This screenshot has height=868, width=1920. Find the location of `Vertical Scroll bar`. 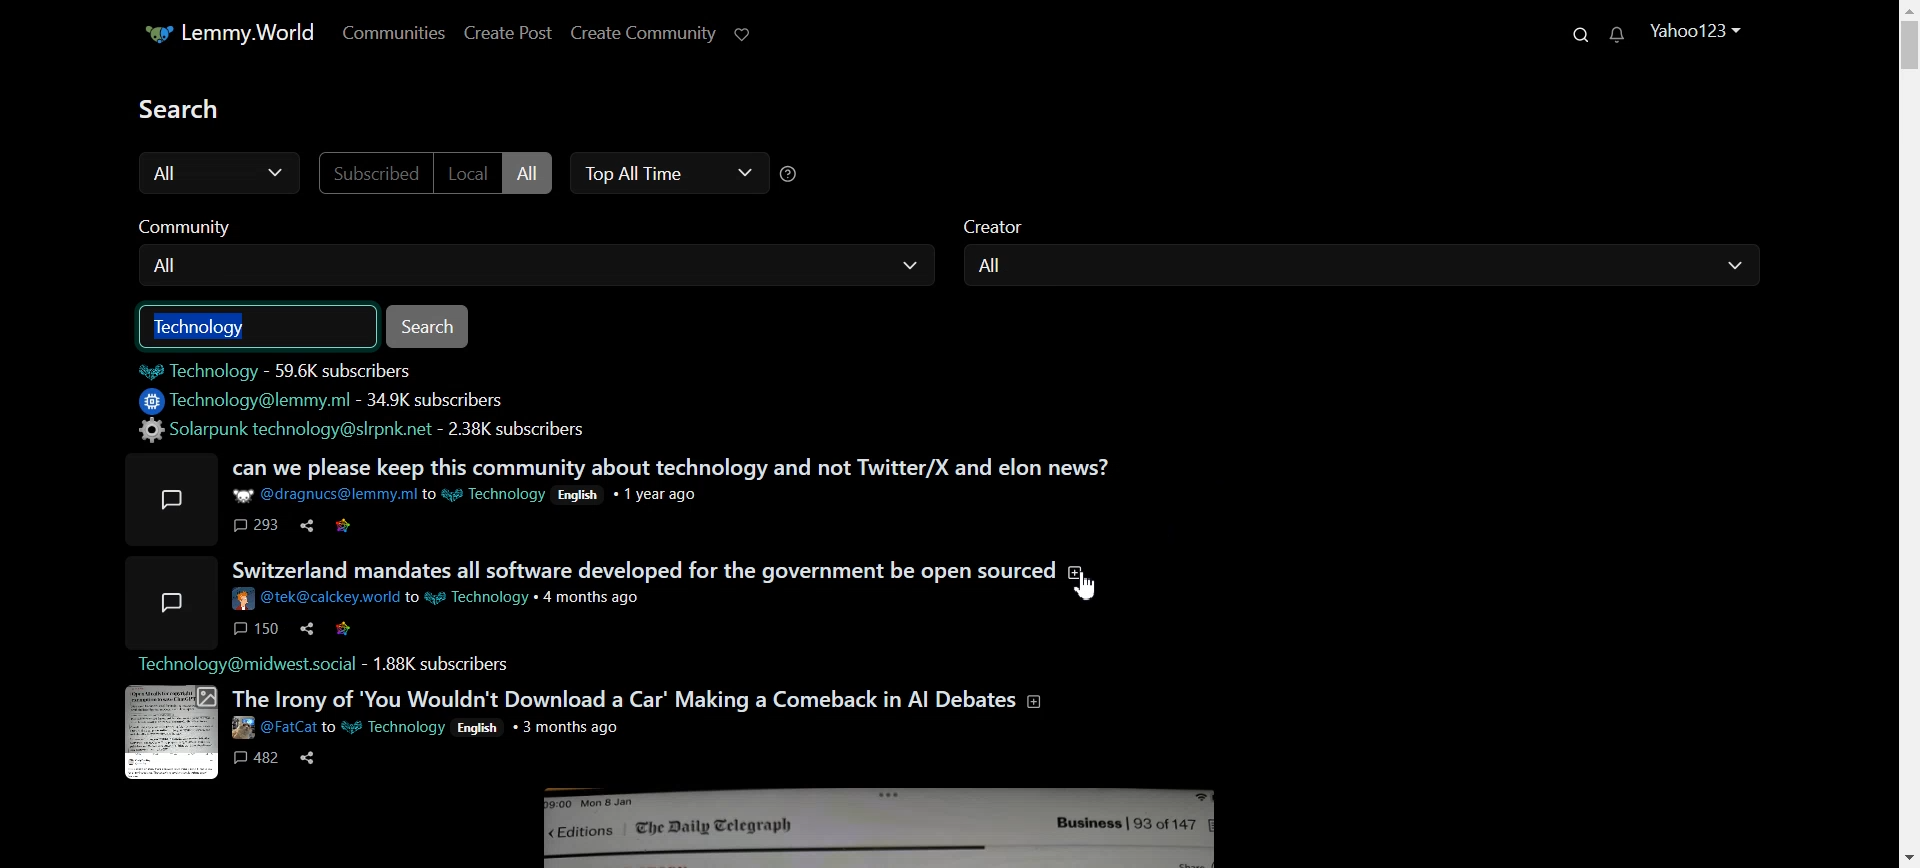

Vertical Scroll bar is located at coordinates (1908, 434).